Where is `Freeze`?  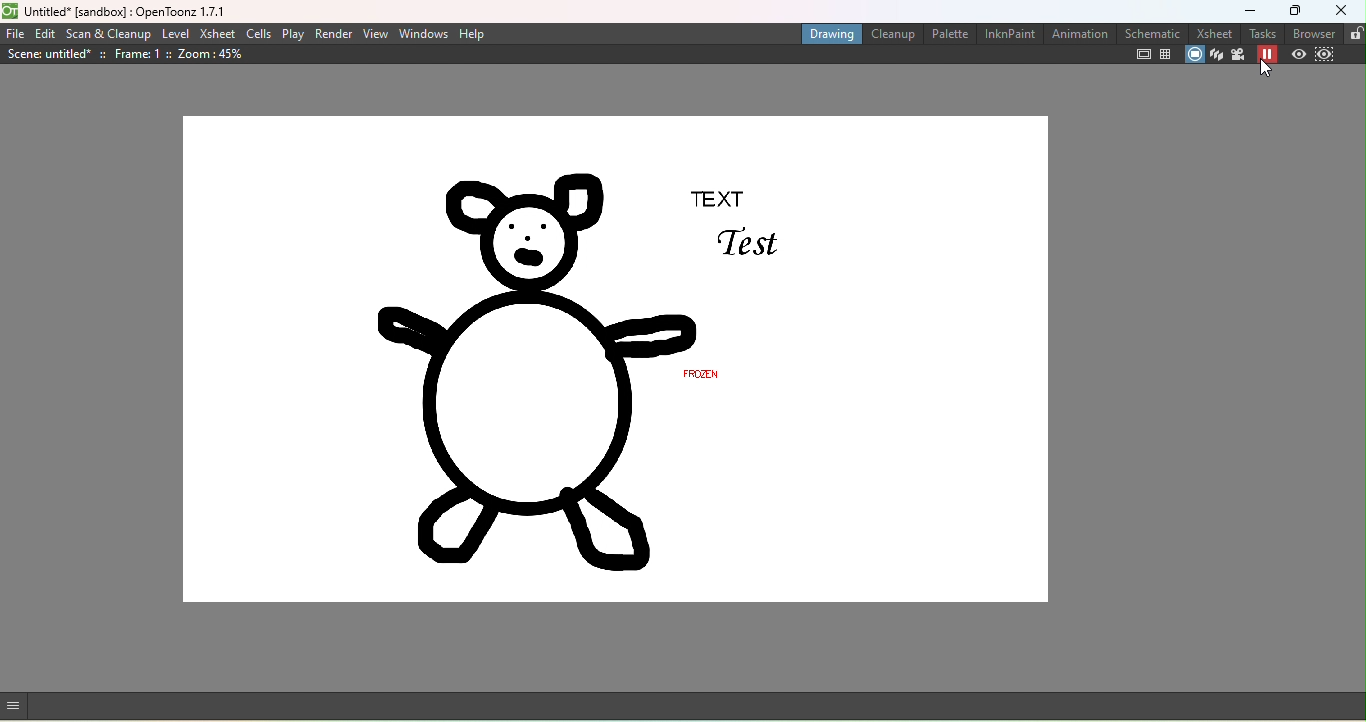 Freeze is located at coordinates (1267, 53).